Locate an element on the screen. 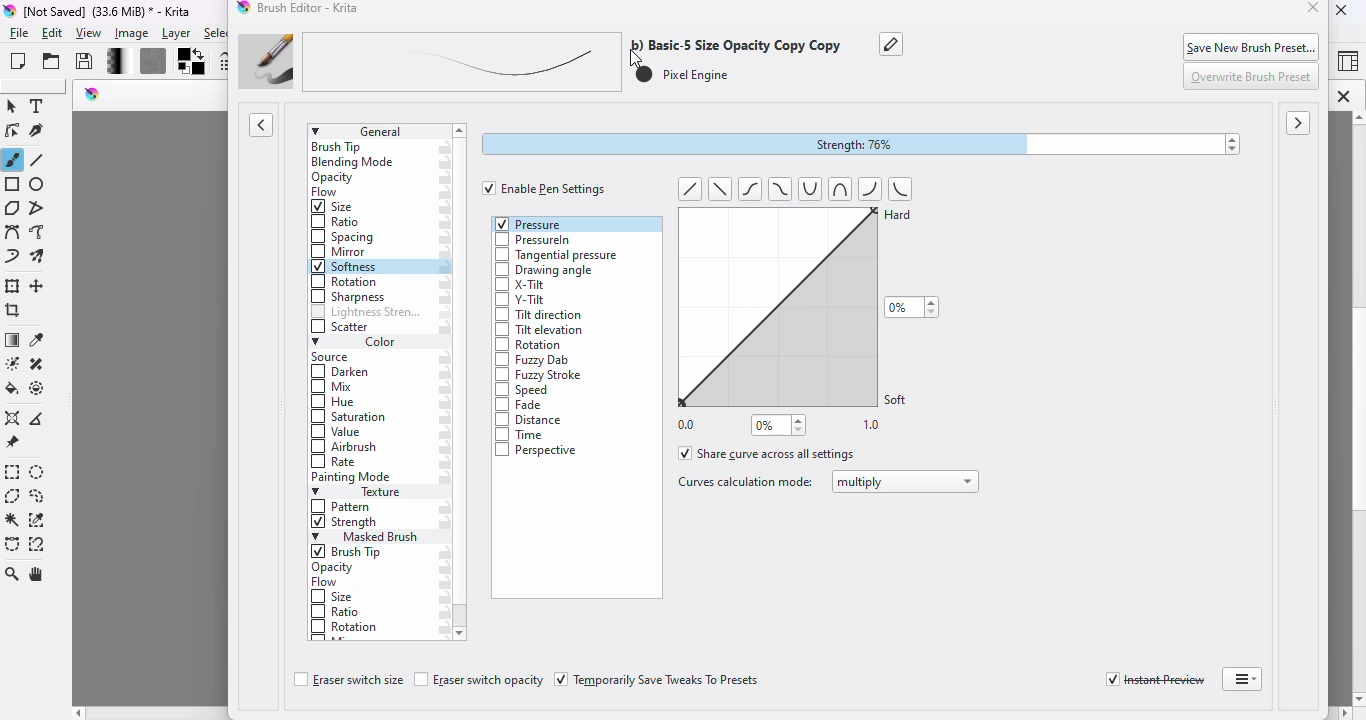 This screenshot has height=720, width=1366. drawing angle is located at coordinates (543, 271).